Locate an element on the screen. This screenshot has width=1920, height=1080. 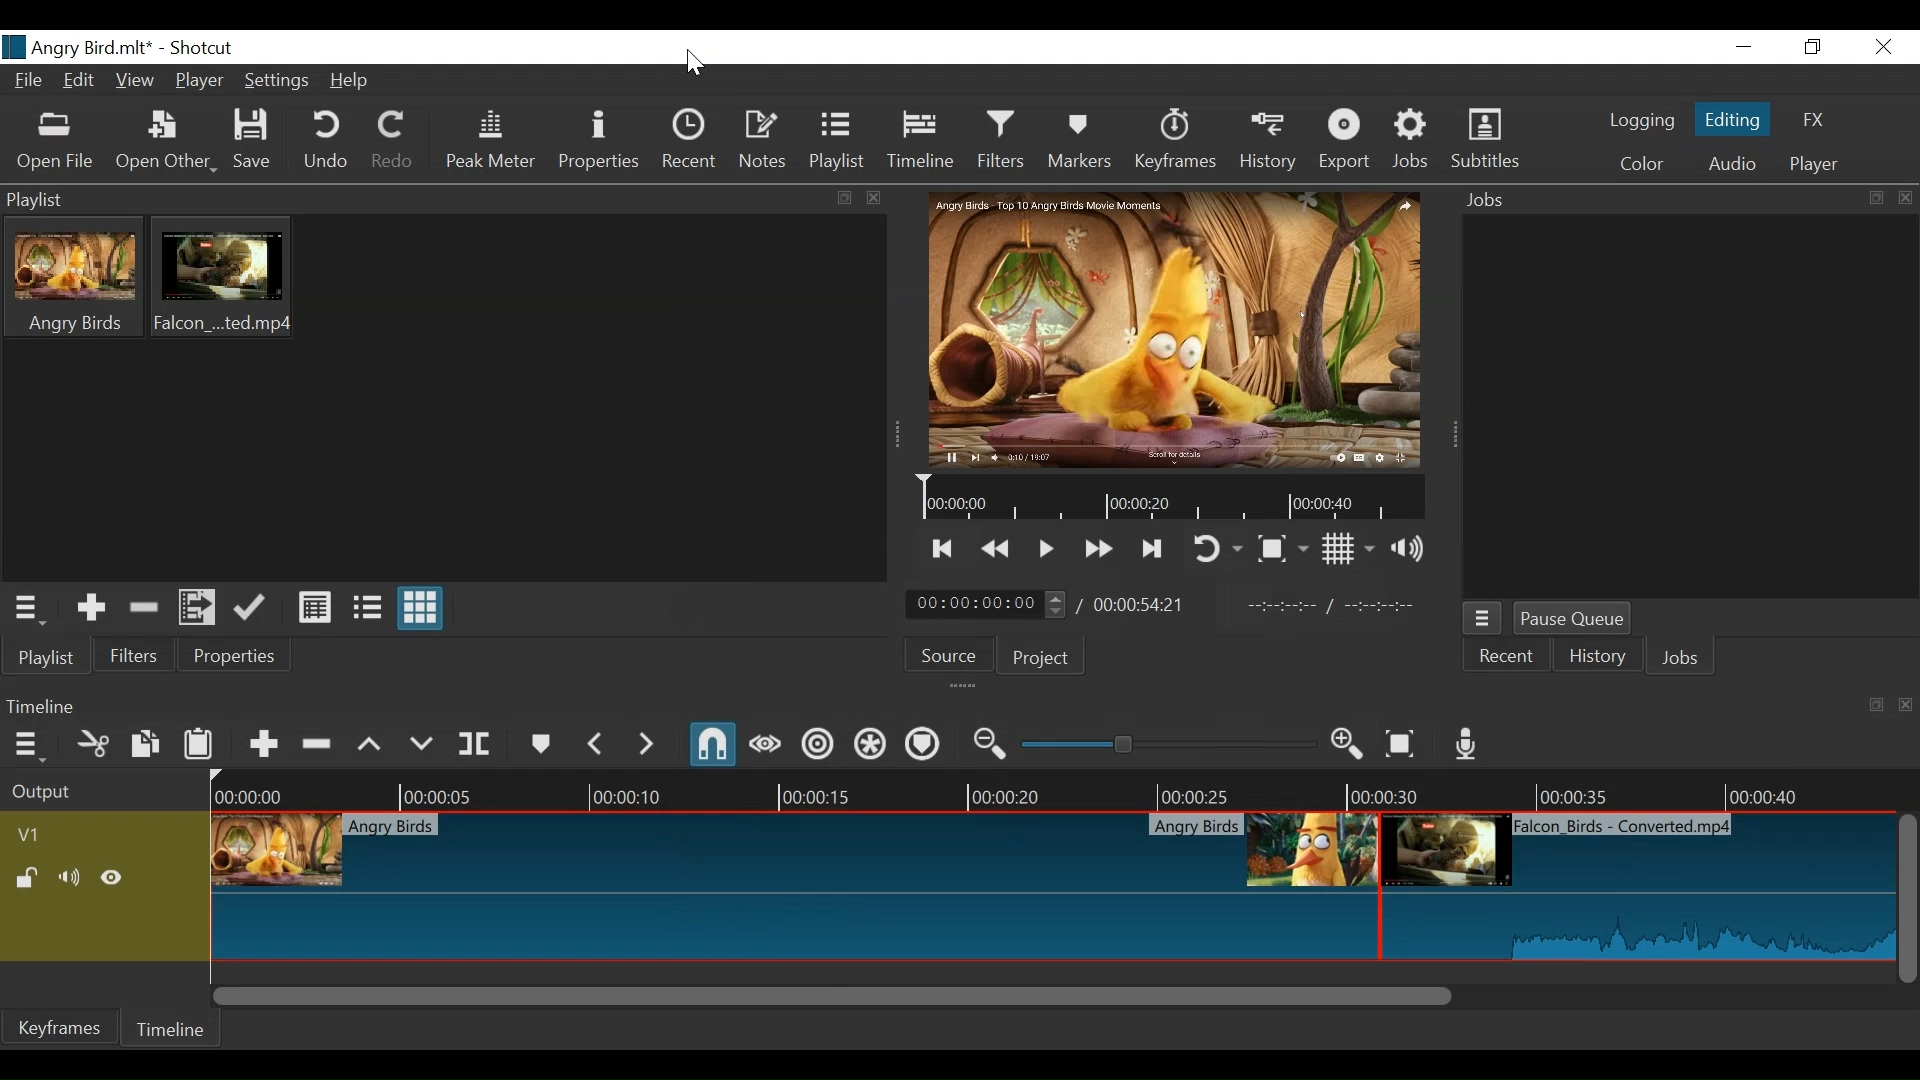
FX is located at coordinates (1817, 118).